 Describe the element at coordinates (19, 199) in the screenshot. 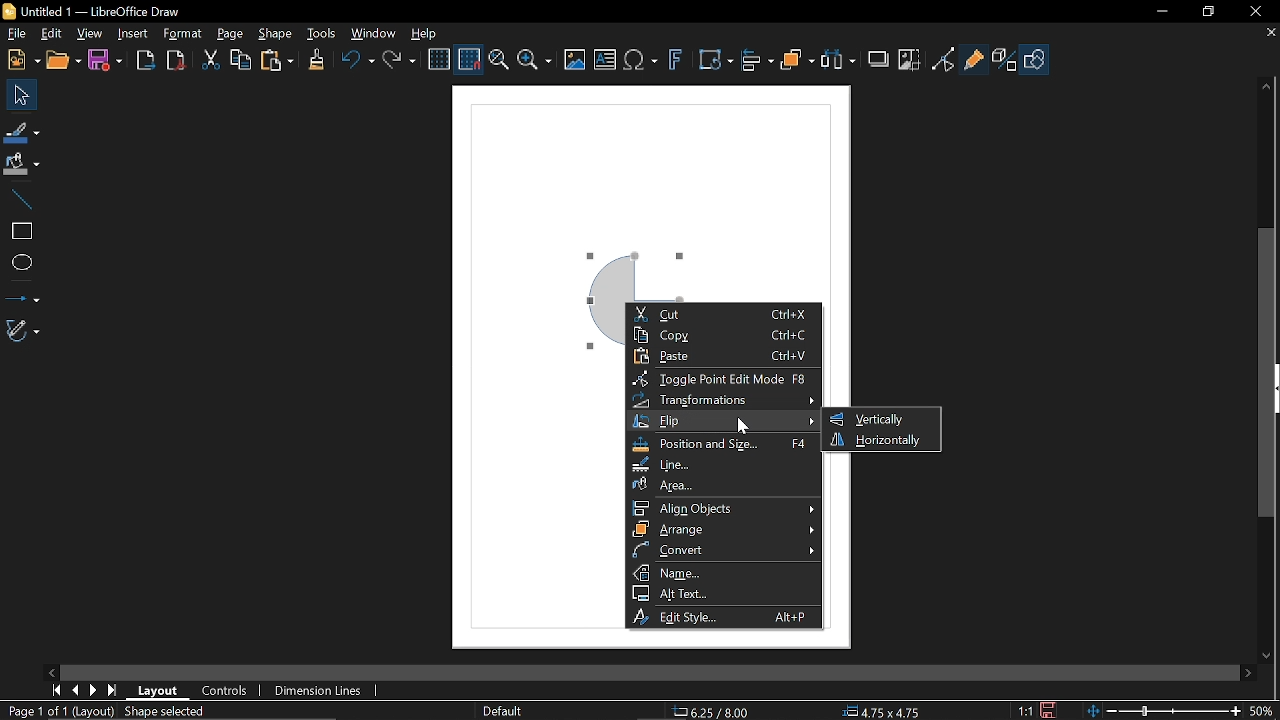

I see `Line` at that location.